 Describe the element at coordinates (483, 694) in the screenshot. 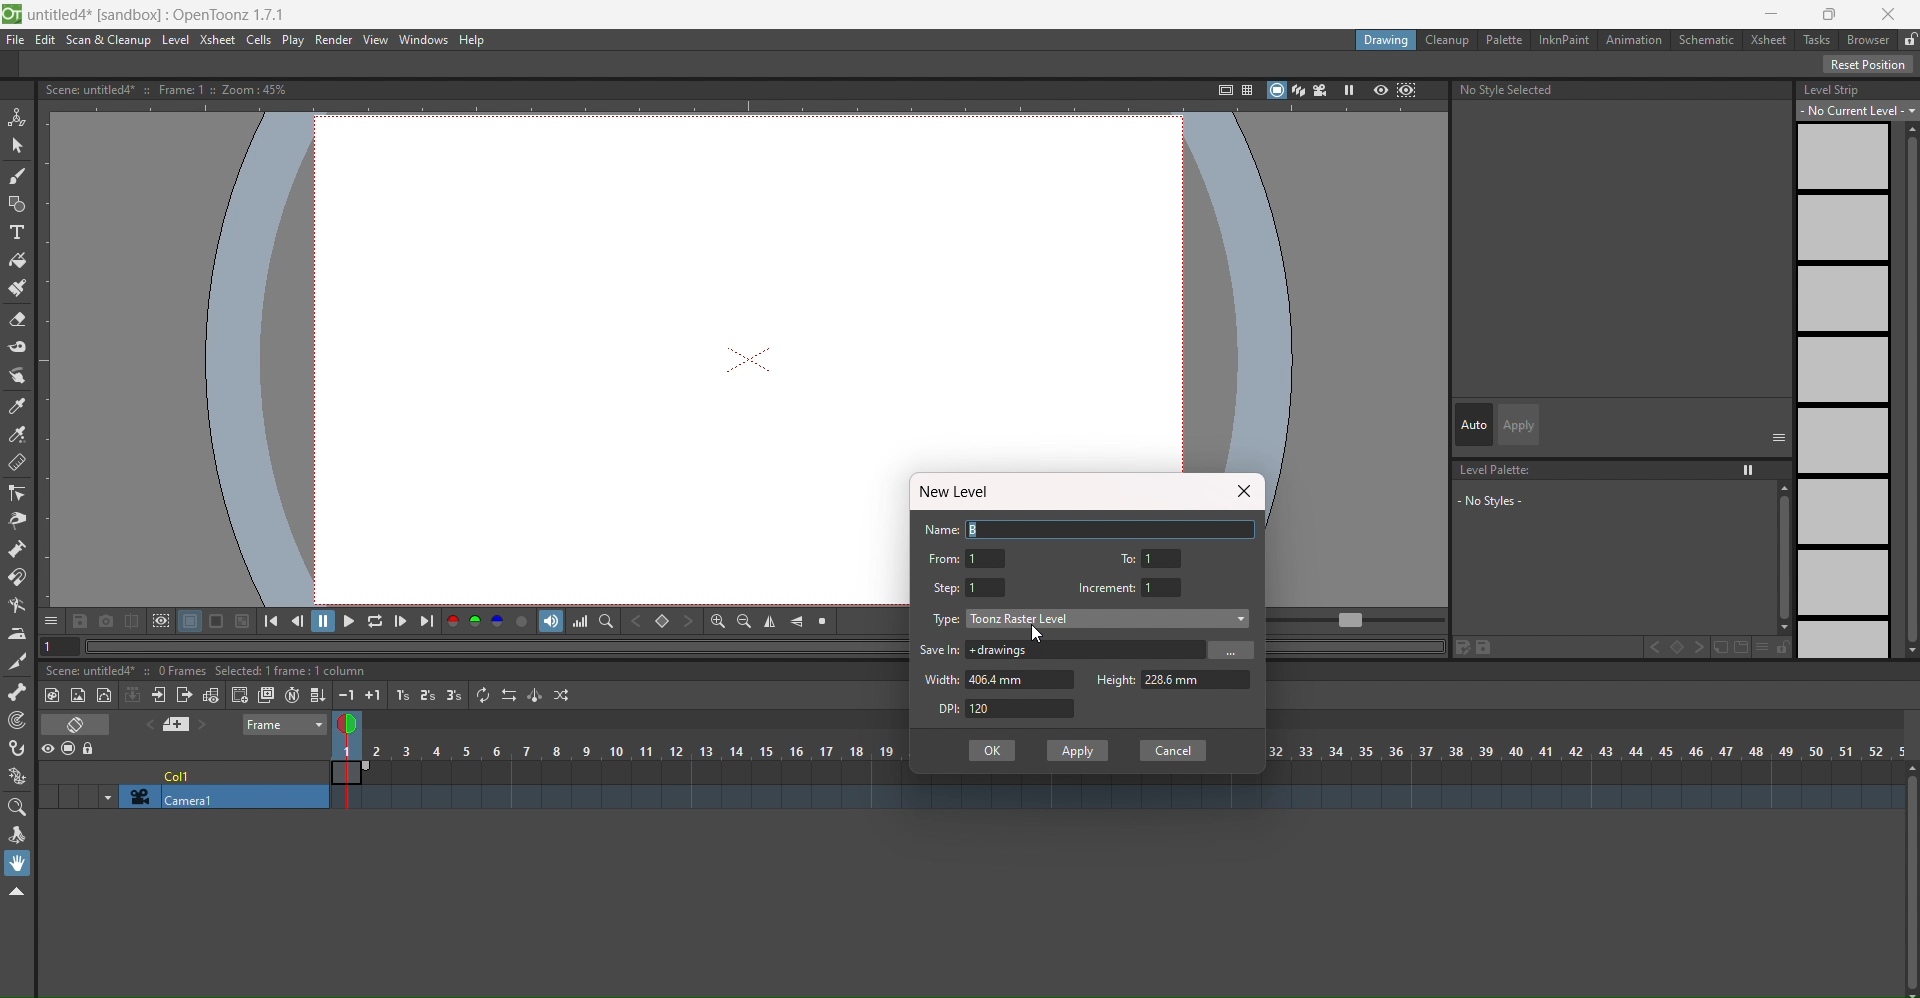

I see `repeat` at that location.